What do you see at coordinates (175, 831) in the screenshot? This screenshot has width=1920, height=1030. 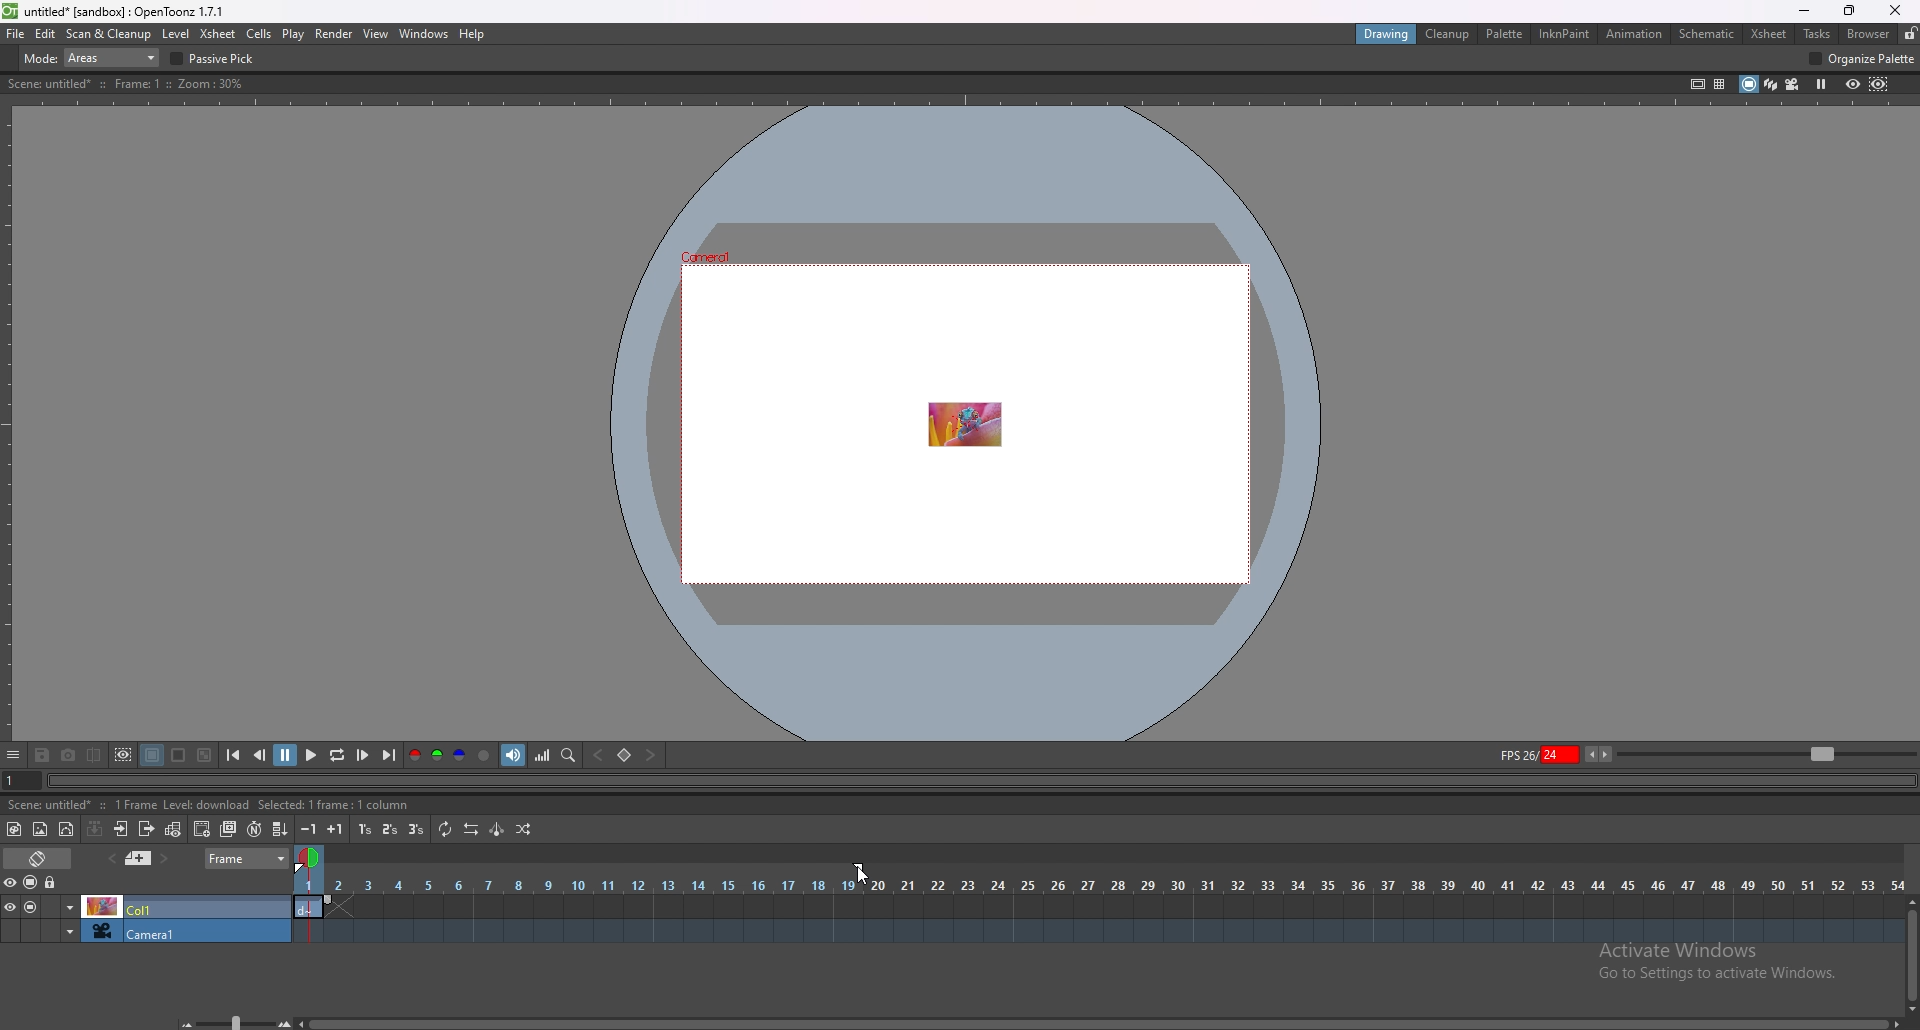 I see `toggle edit in place` at bounding box center [175, 831].